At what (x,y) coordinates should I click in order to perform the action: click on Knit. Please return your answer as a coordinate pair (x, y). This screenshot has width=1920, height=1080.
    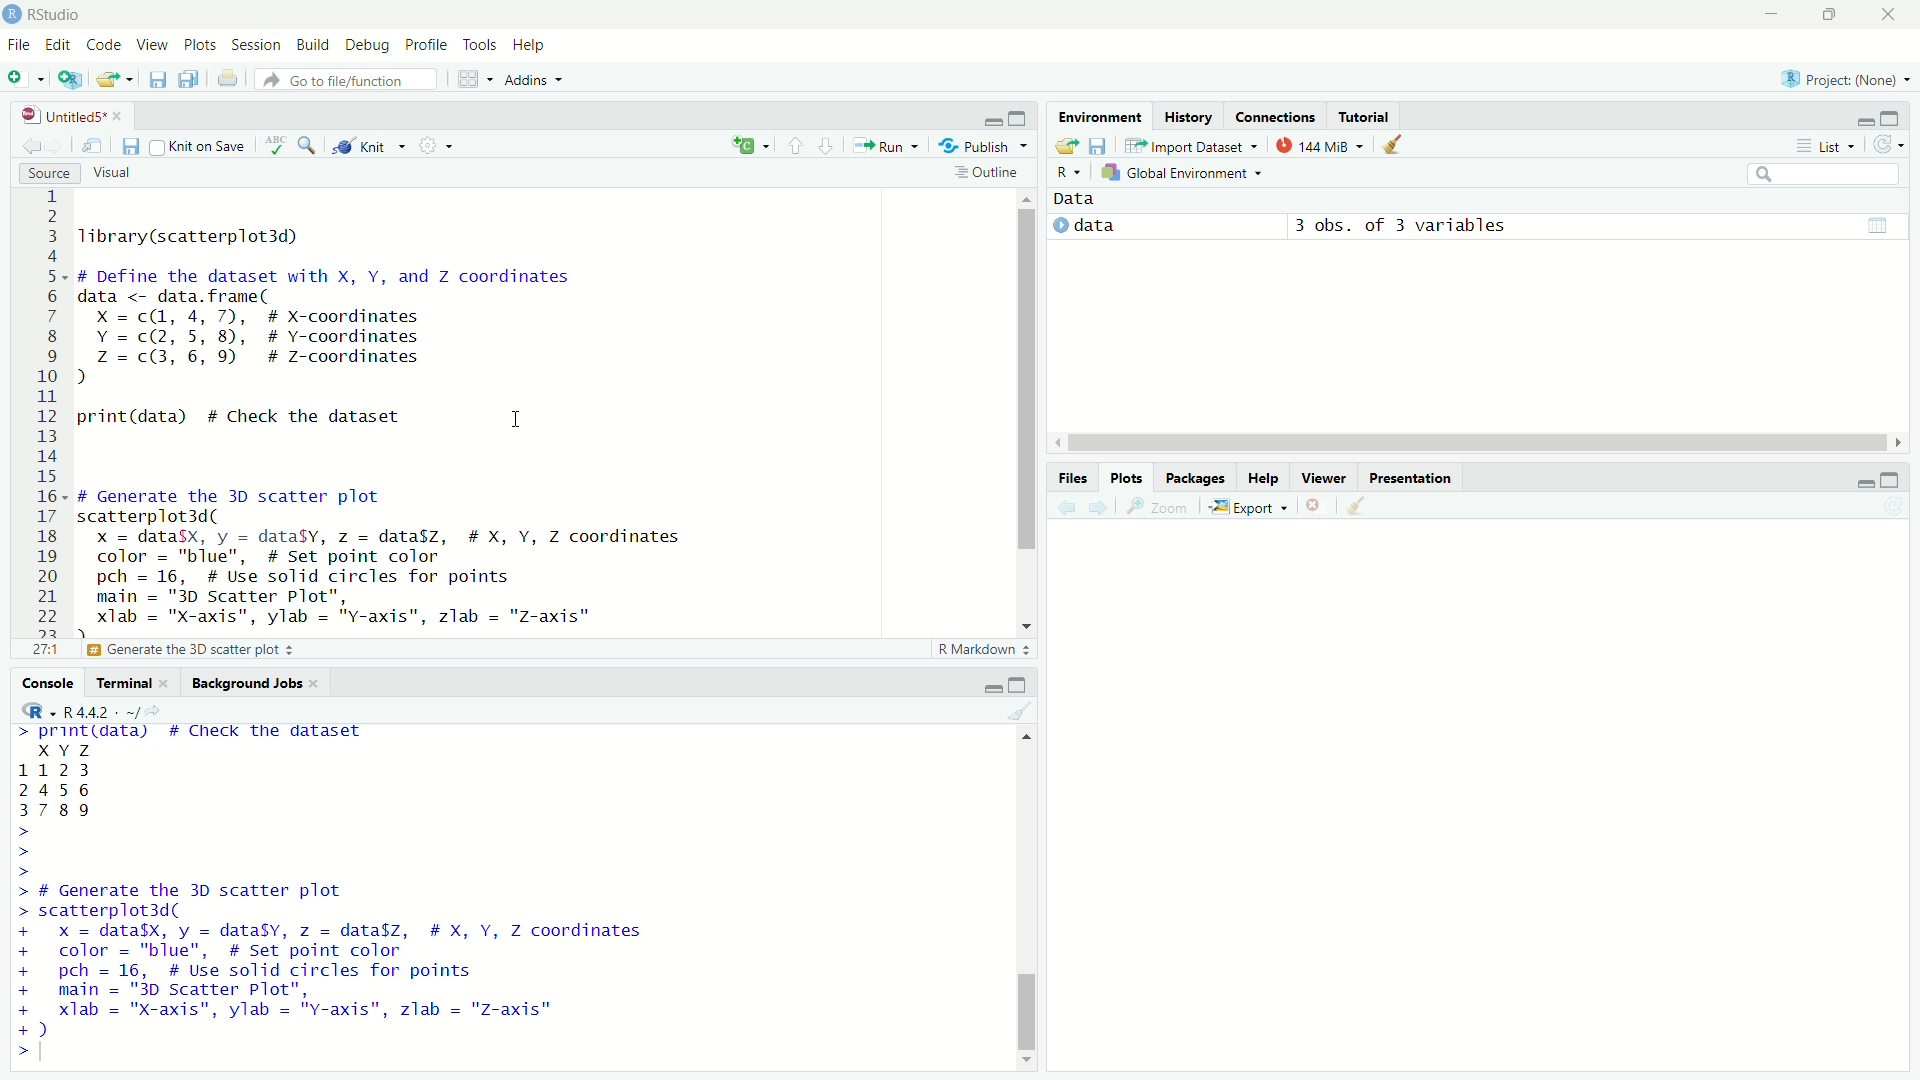
    Looking at the image, I should click on (374, 144).